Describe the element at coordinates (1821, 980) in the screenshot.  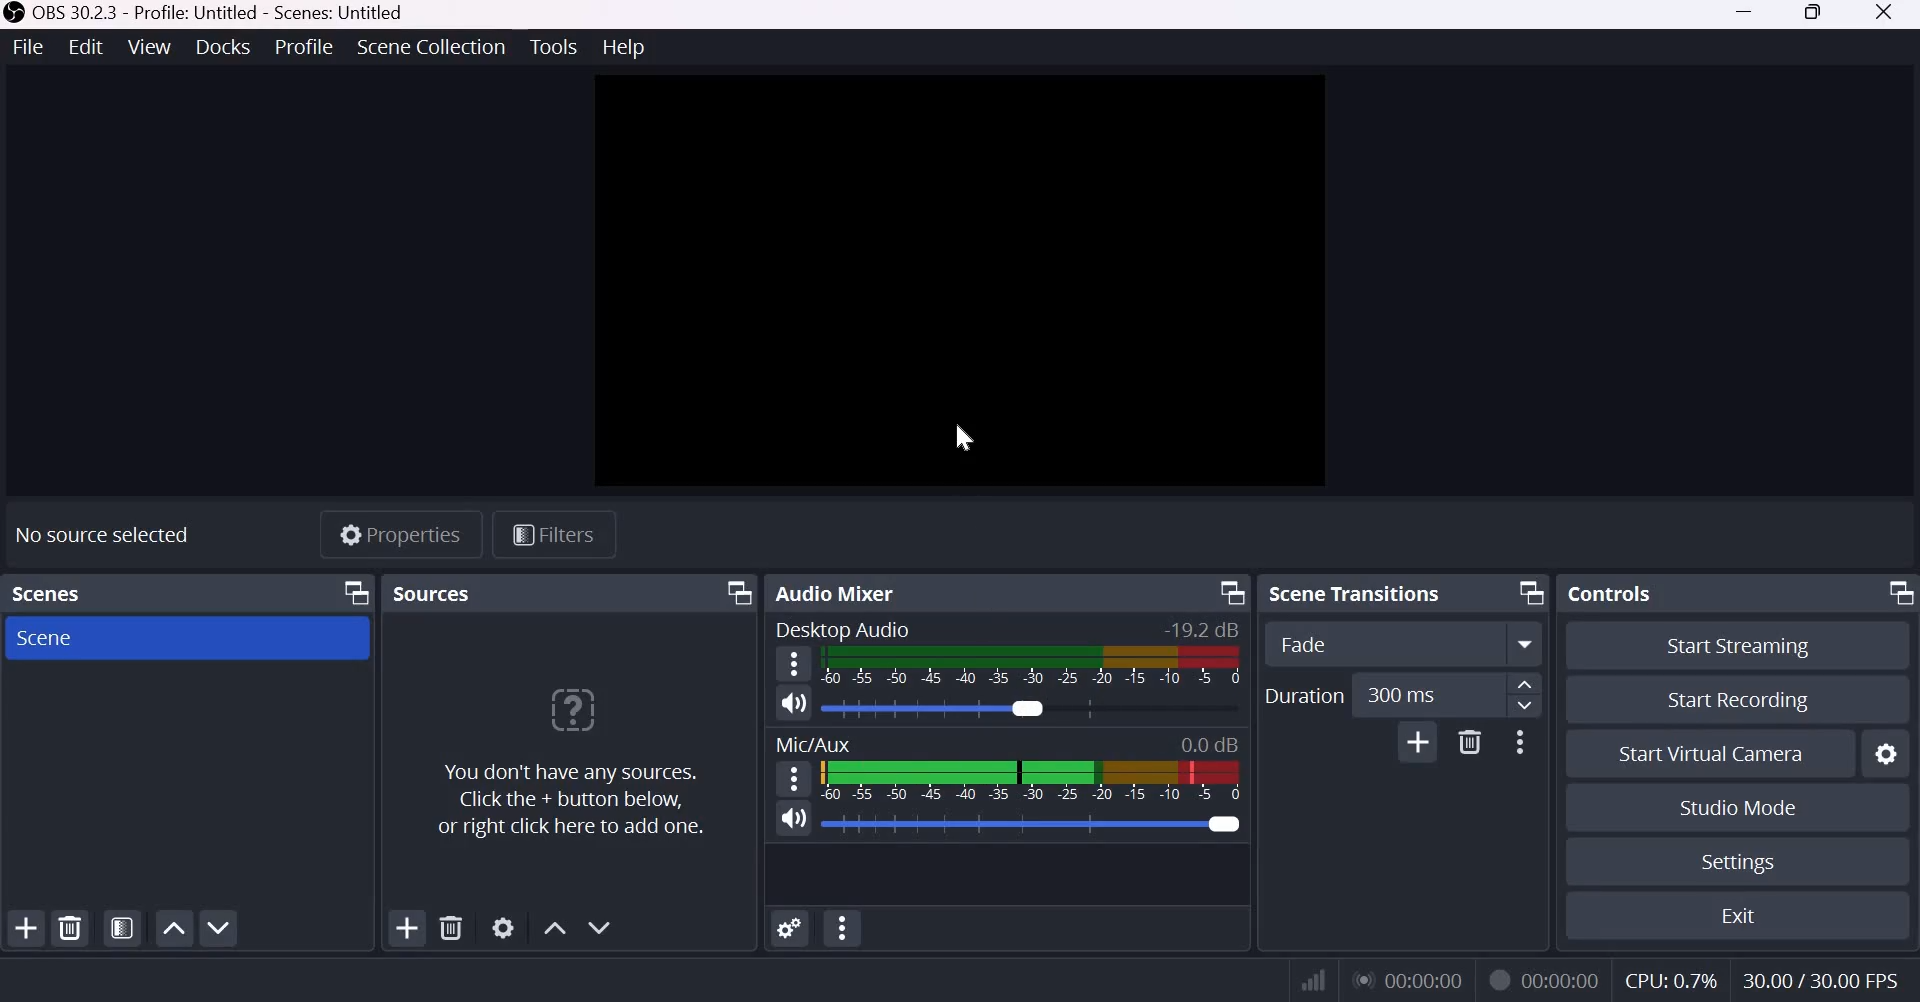
I see `30.00/30.00 FPS` at that location.